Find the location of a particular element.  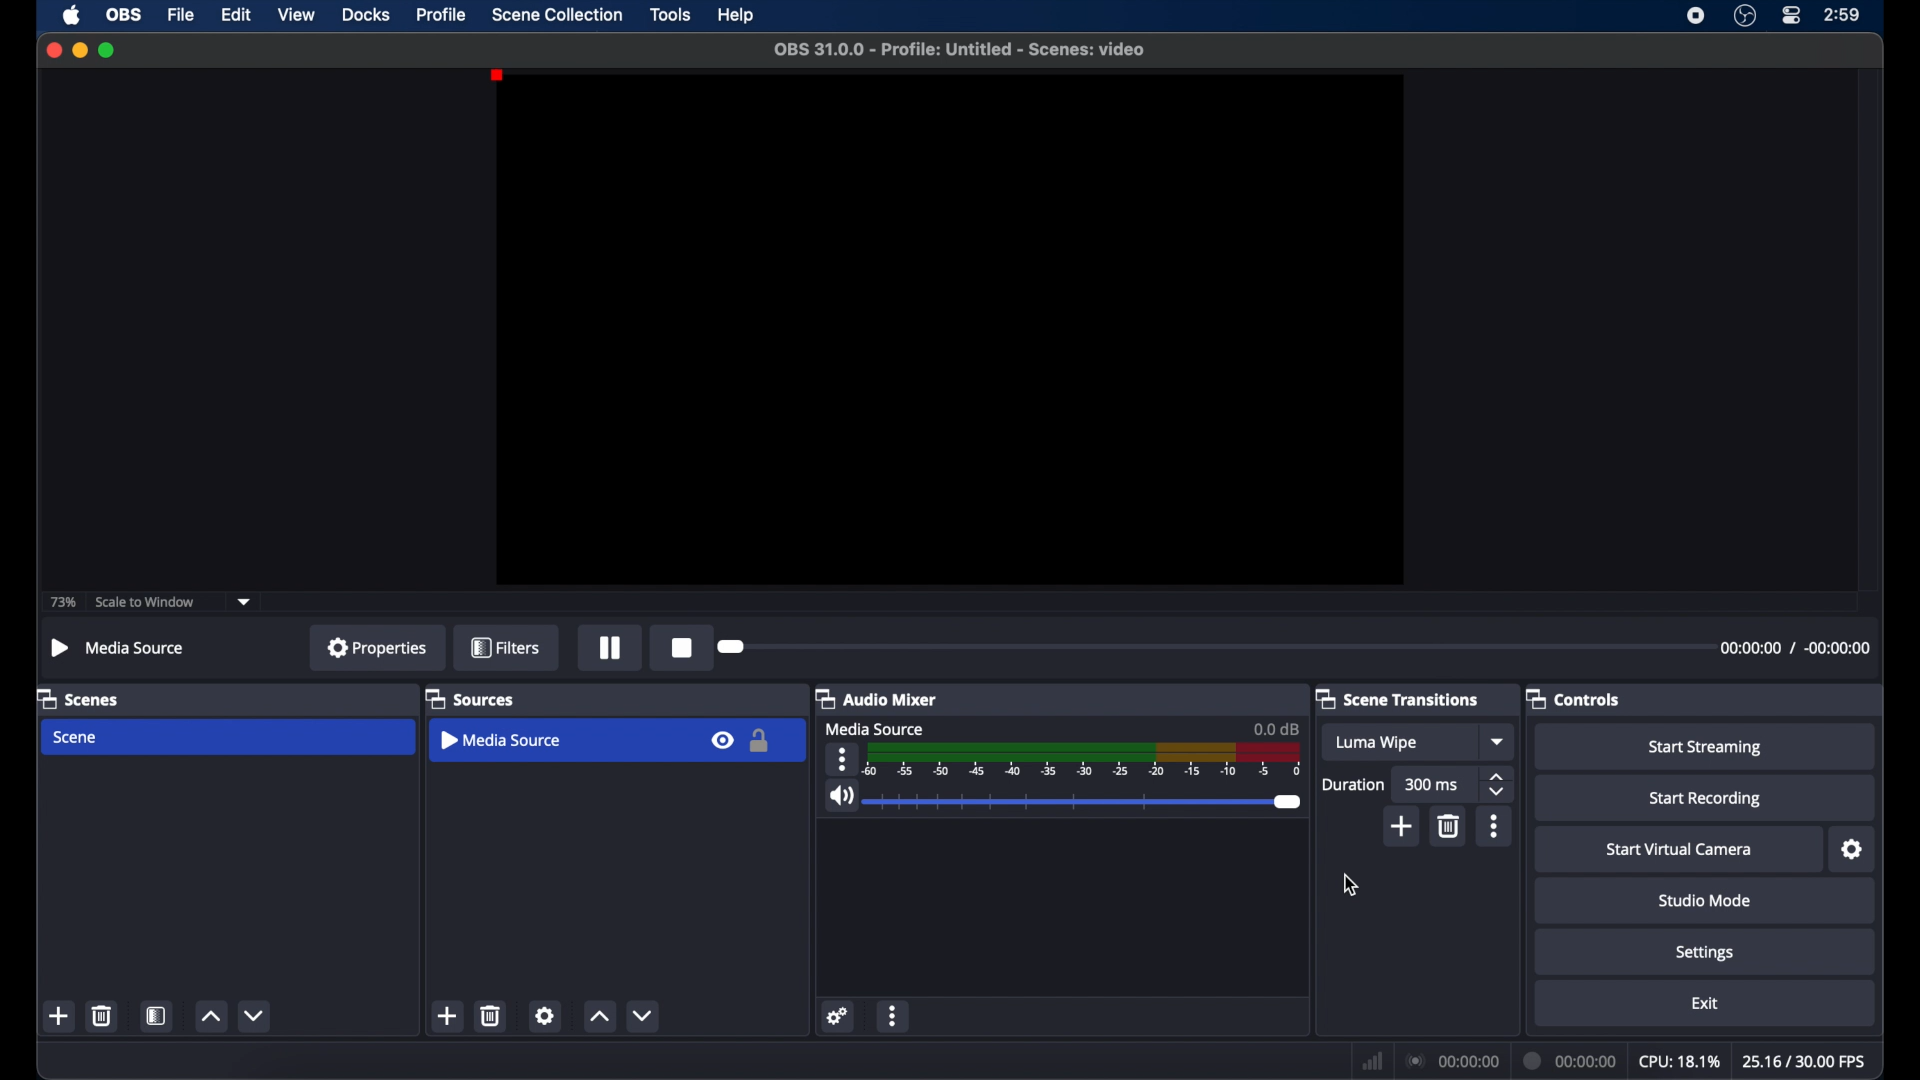

stepper buttons is located at coordinates (1498, 784).